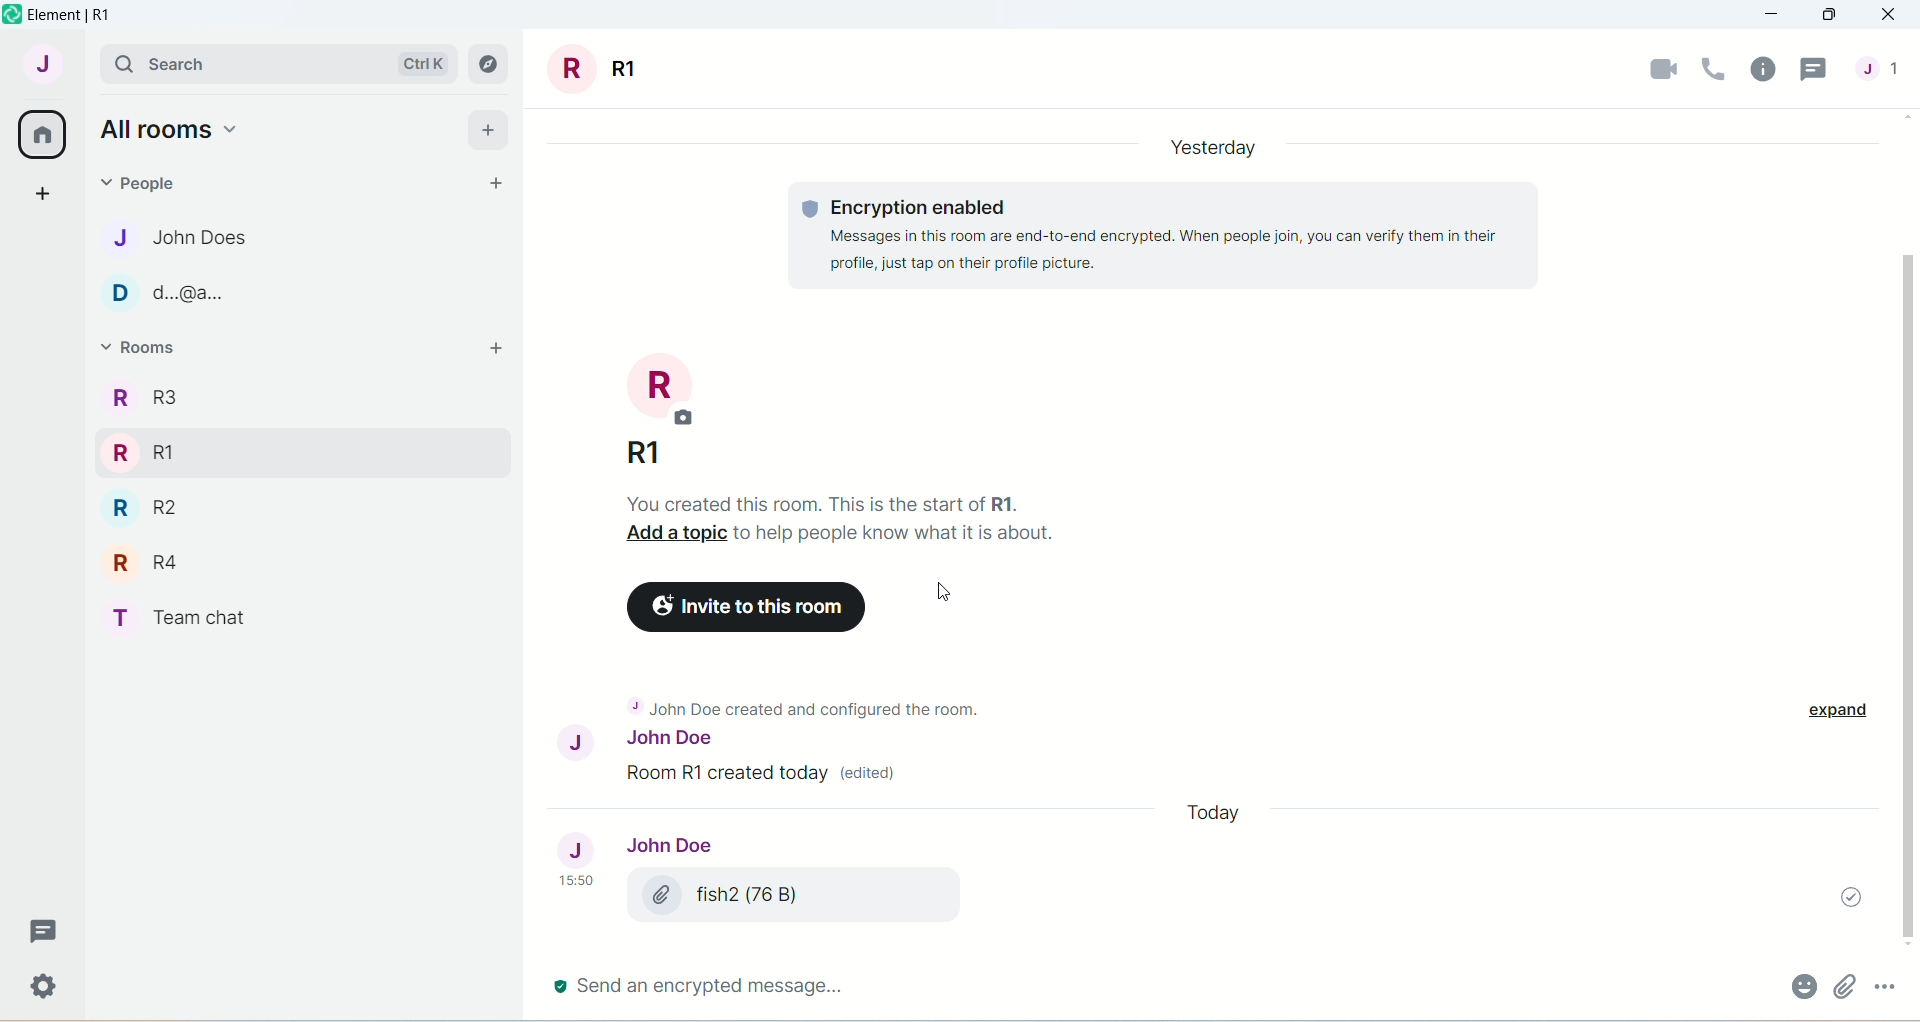 The image size is (1920, 1022). Describe the element at coordinates (1843, 987) in the screenshot. I see `attachment` at that location.